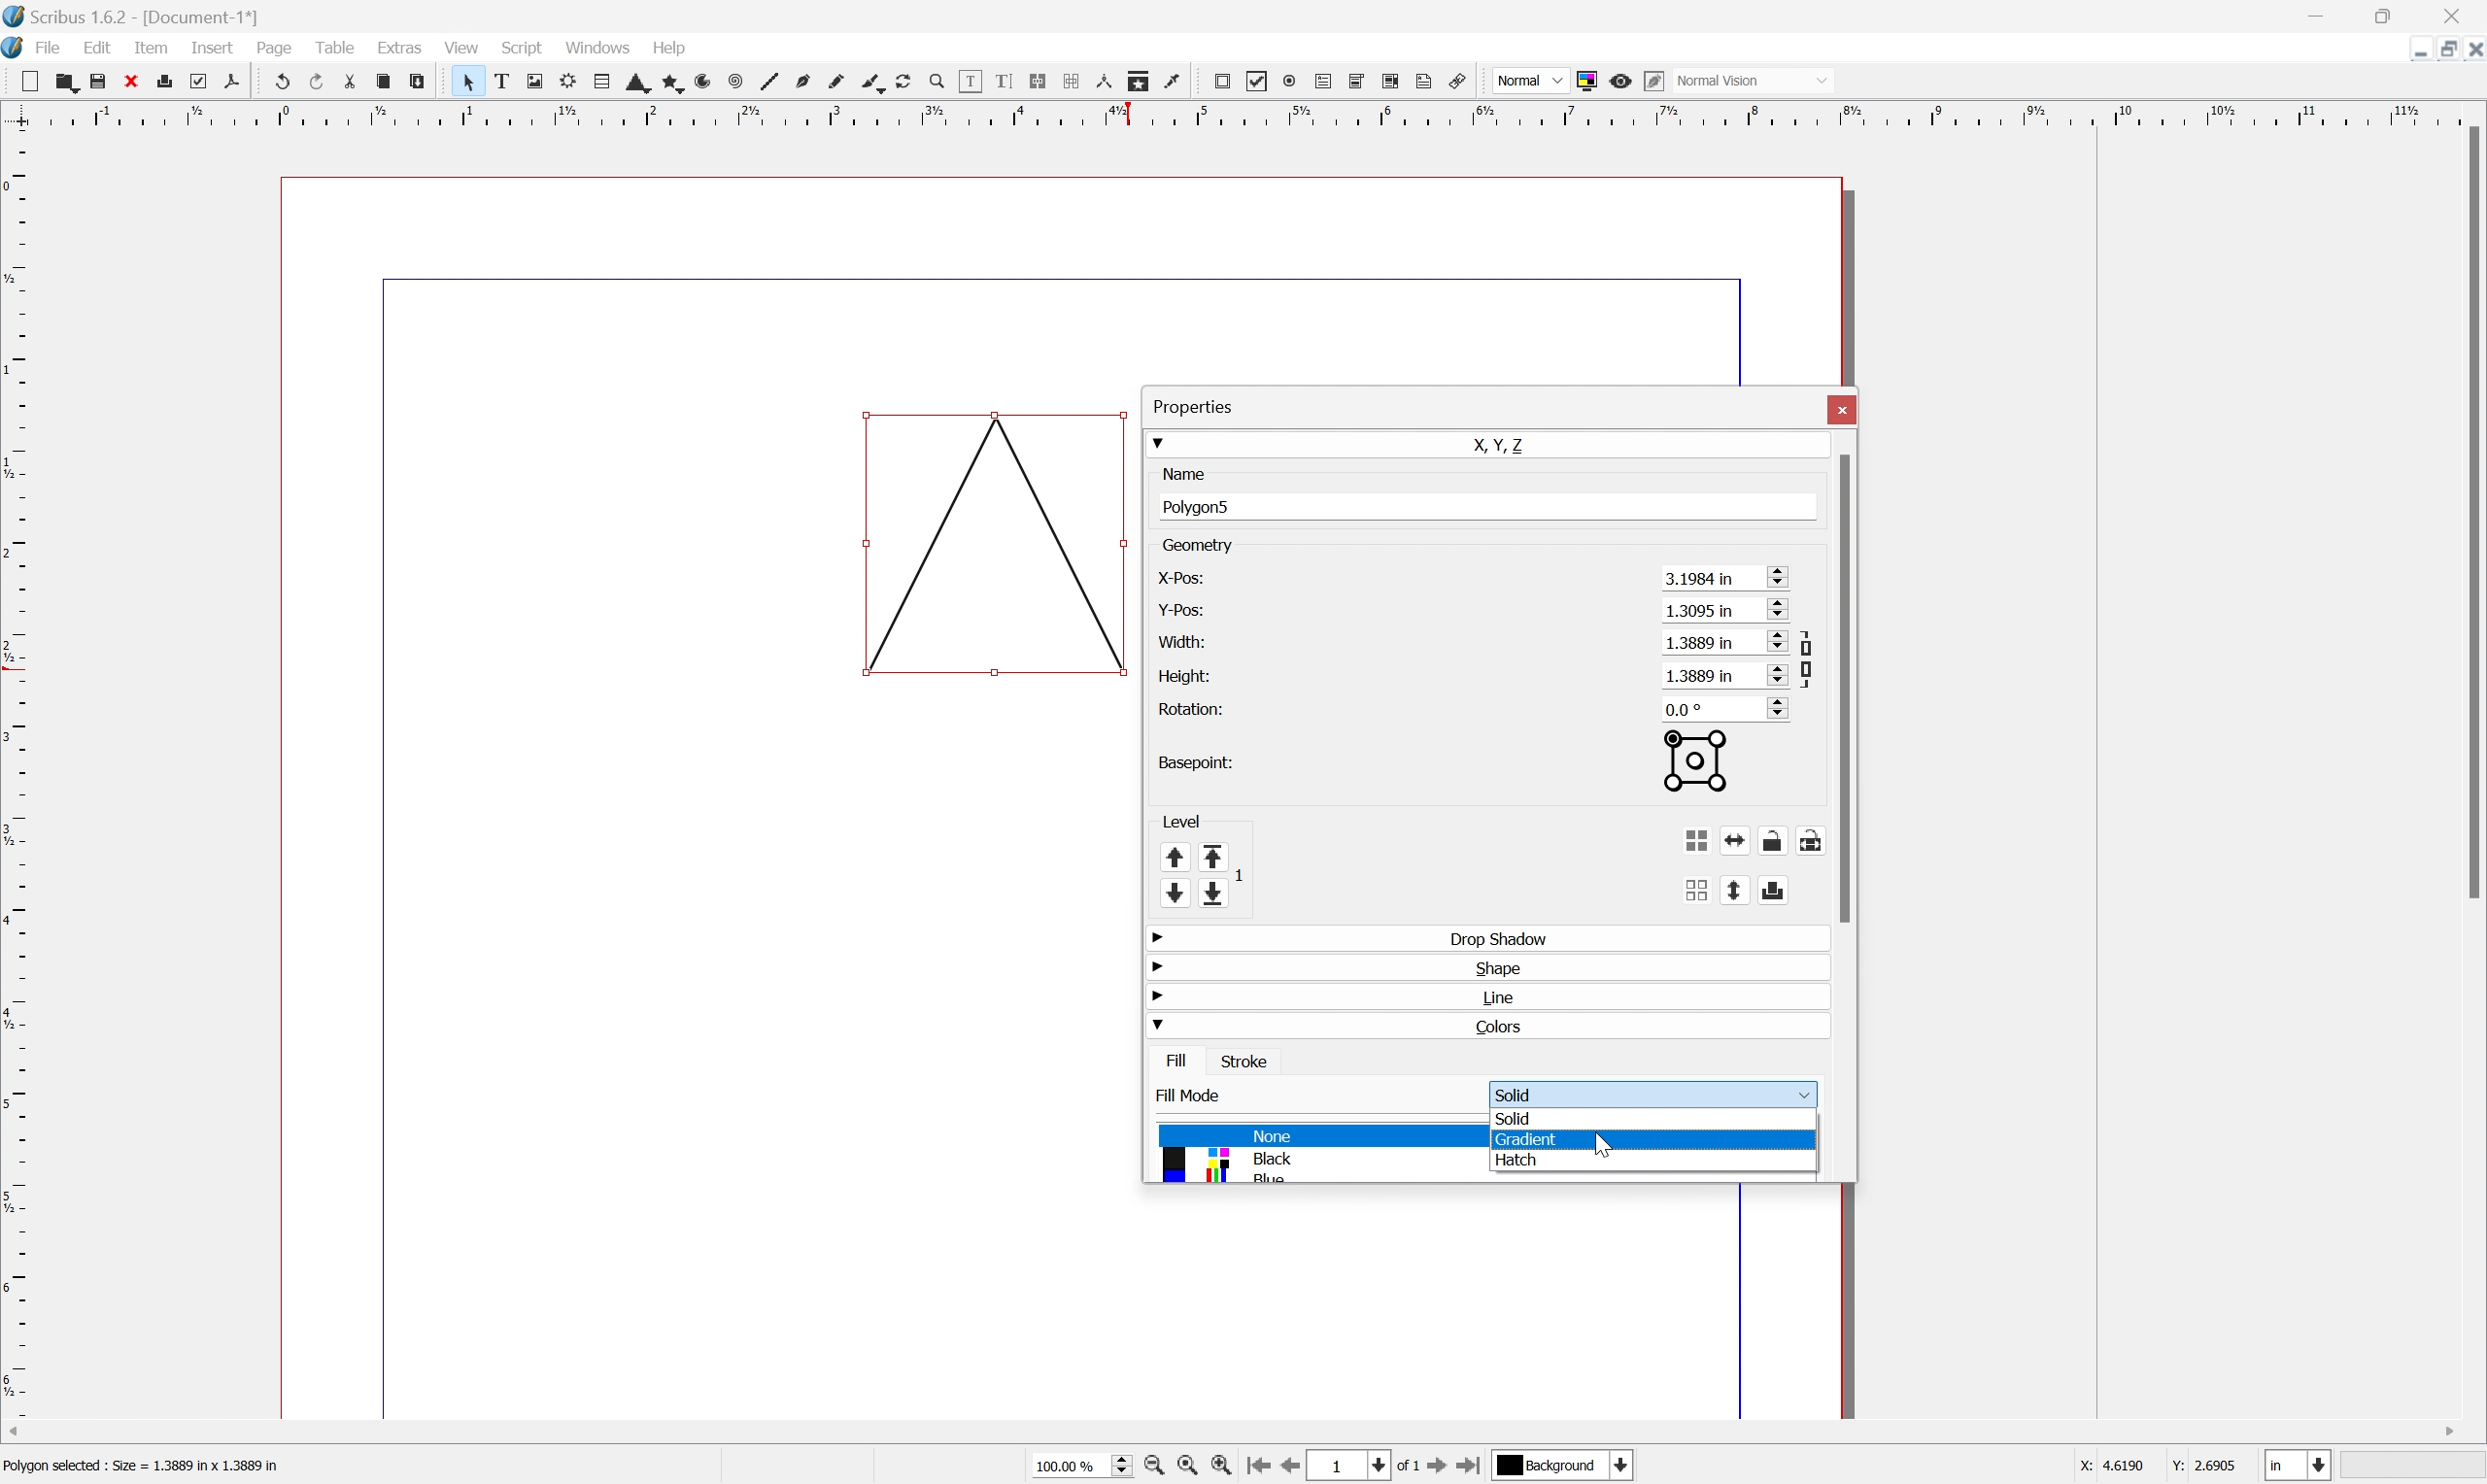 The width and height of the screenshot is (2487, 1484). What do you see at coordinates (969, 81) in the screenshot?
I see `Edit contents of frame` at bounding box center [969, 81].